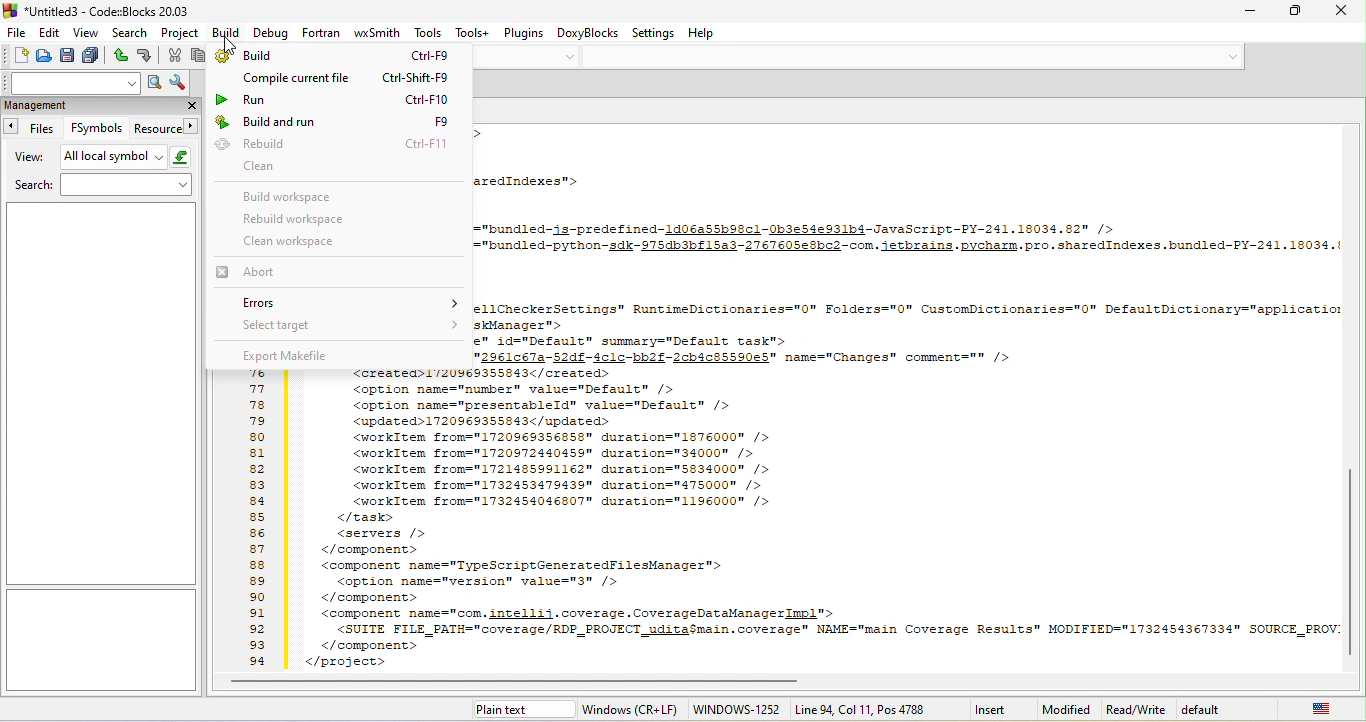 The height and width of the screenshot is (722, 1366). What do you see at coordinates (701, 34) in the screenshot?
I see `help` at bounding box center [701, 34].